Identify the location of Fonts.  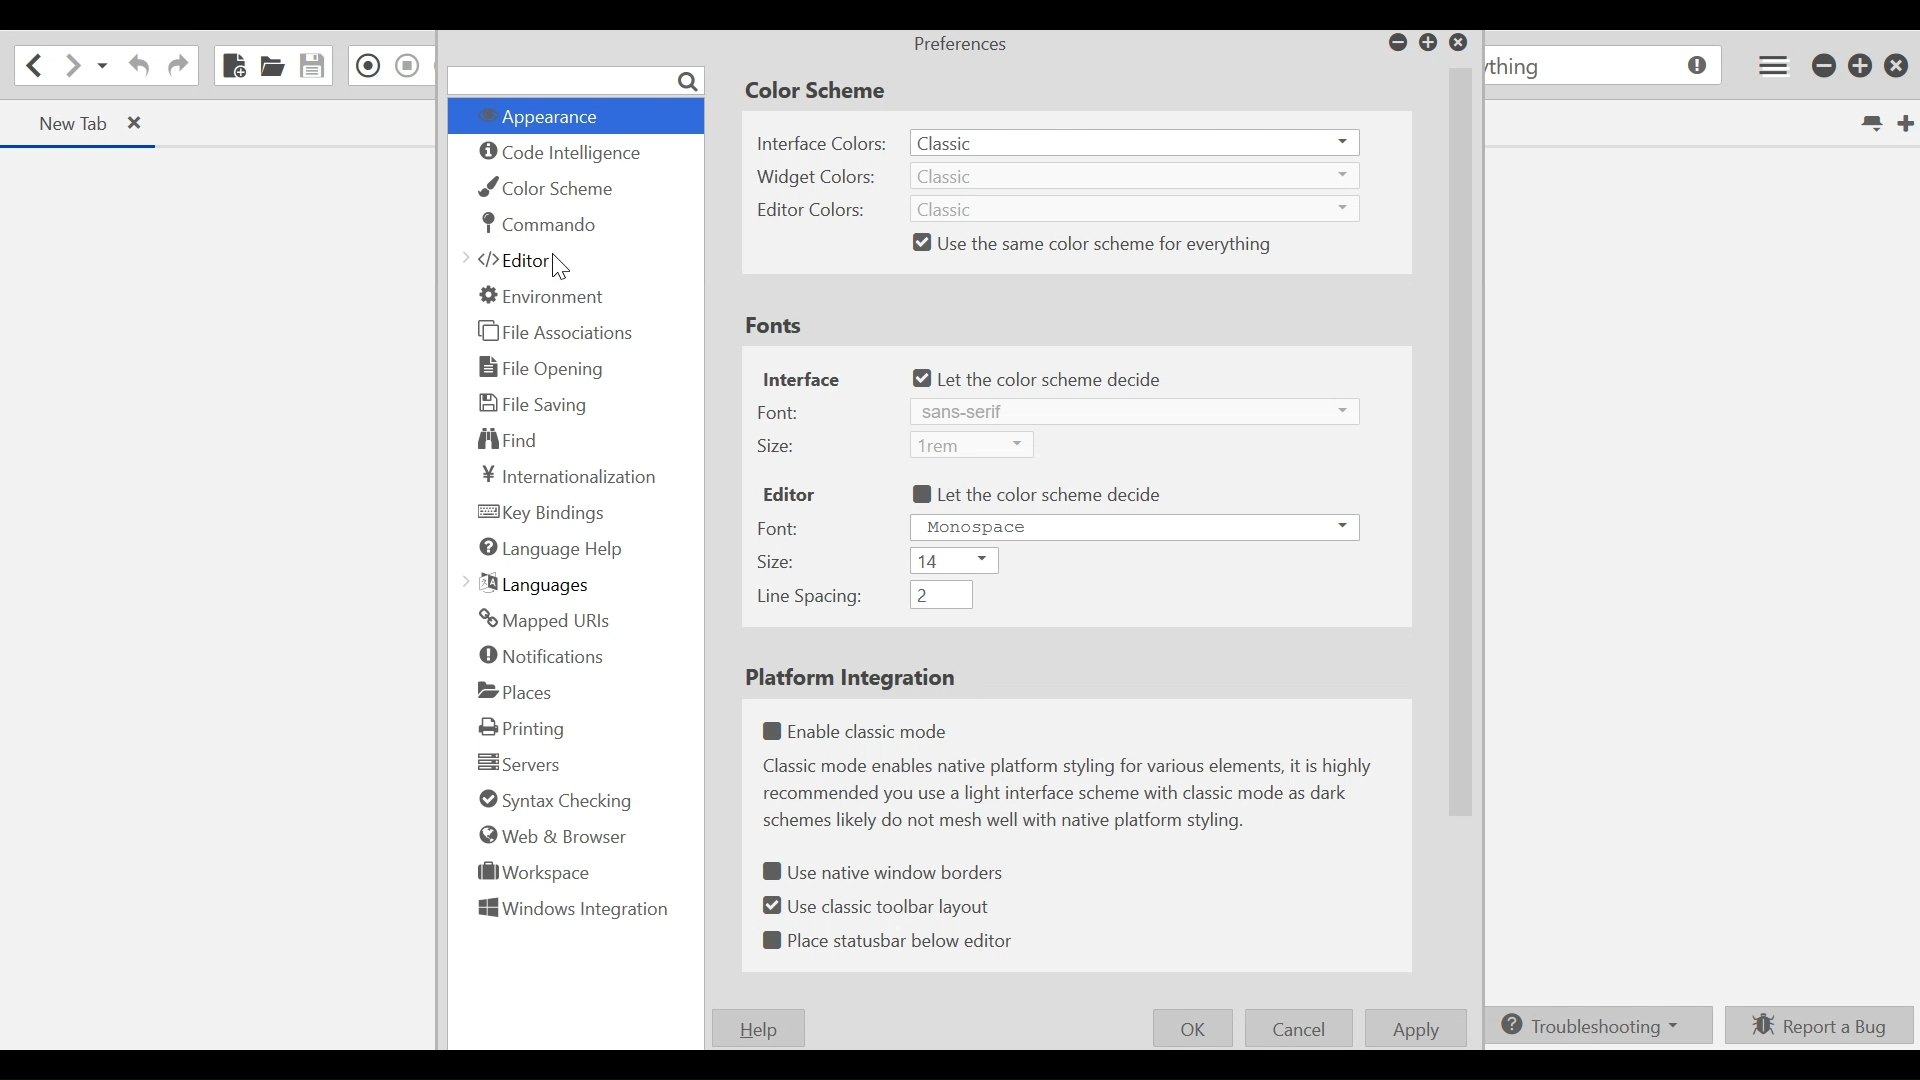
(778, 327).